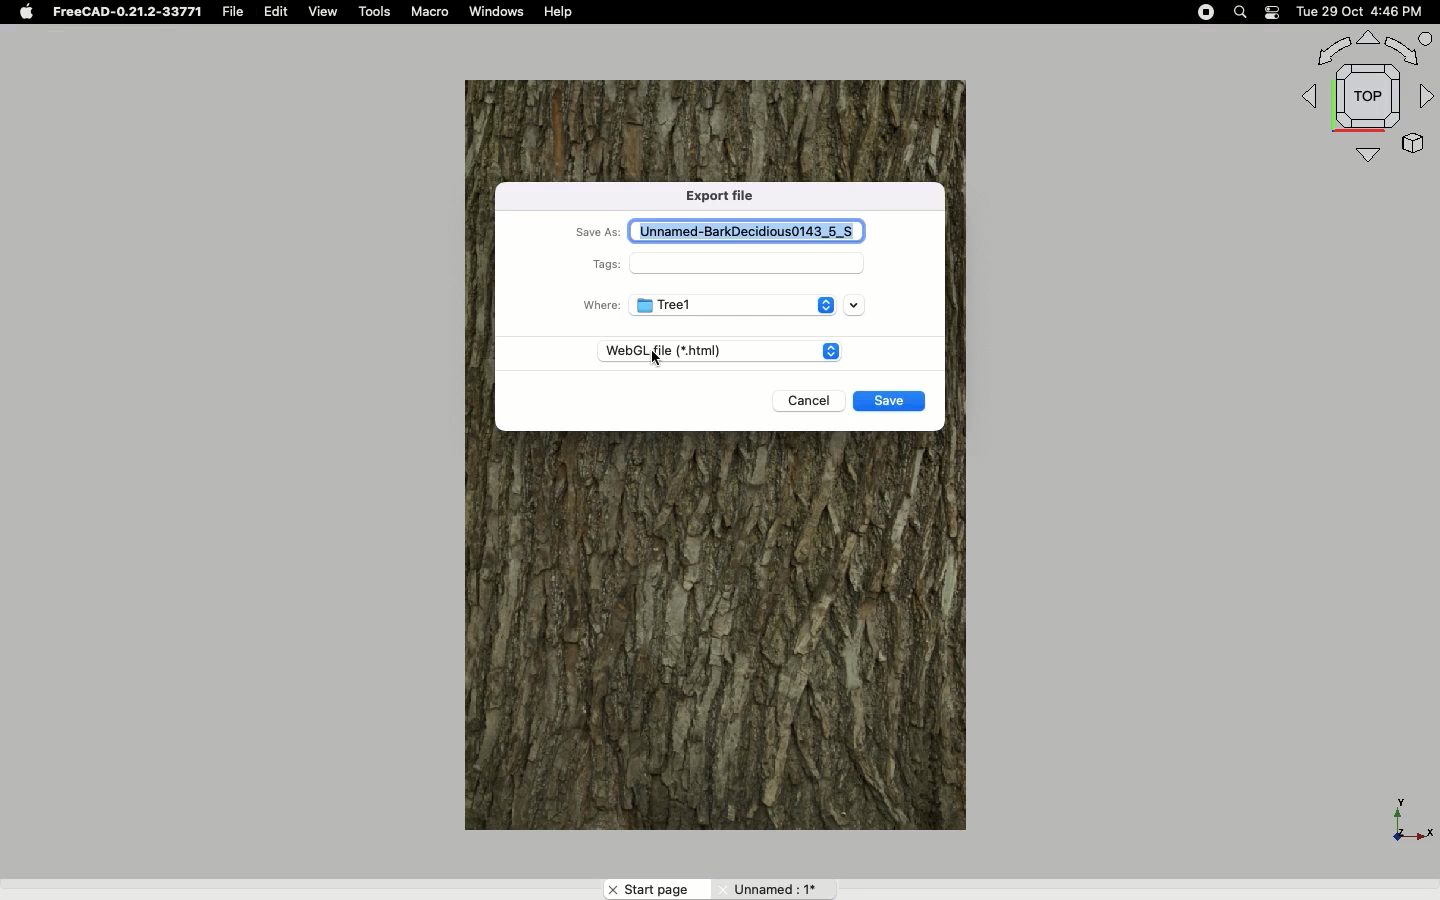 This screenshot has width=1440, height=900. I want to click on FreeCAD-0.21.2-33771, so click(125, 12).